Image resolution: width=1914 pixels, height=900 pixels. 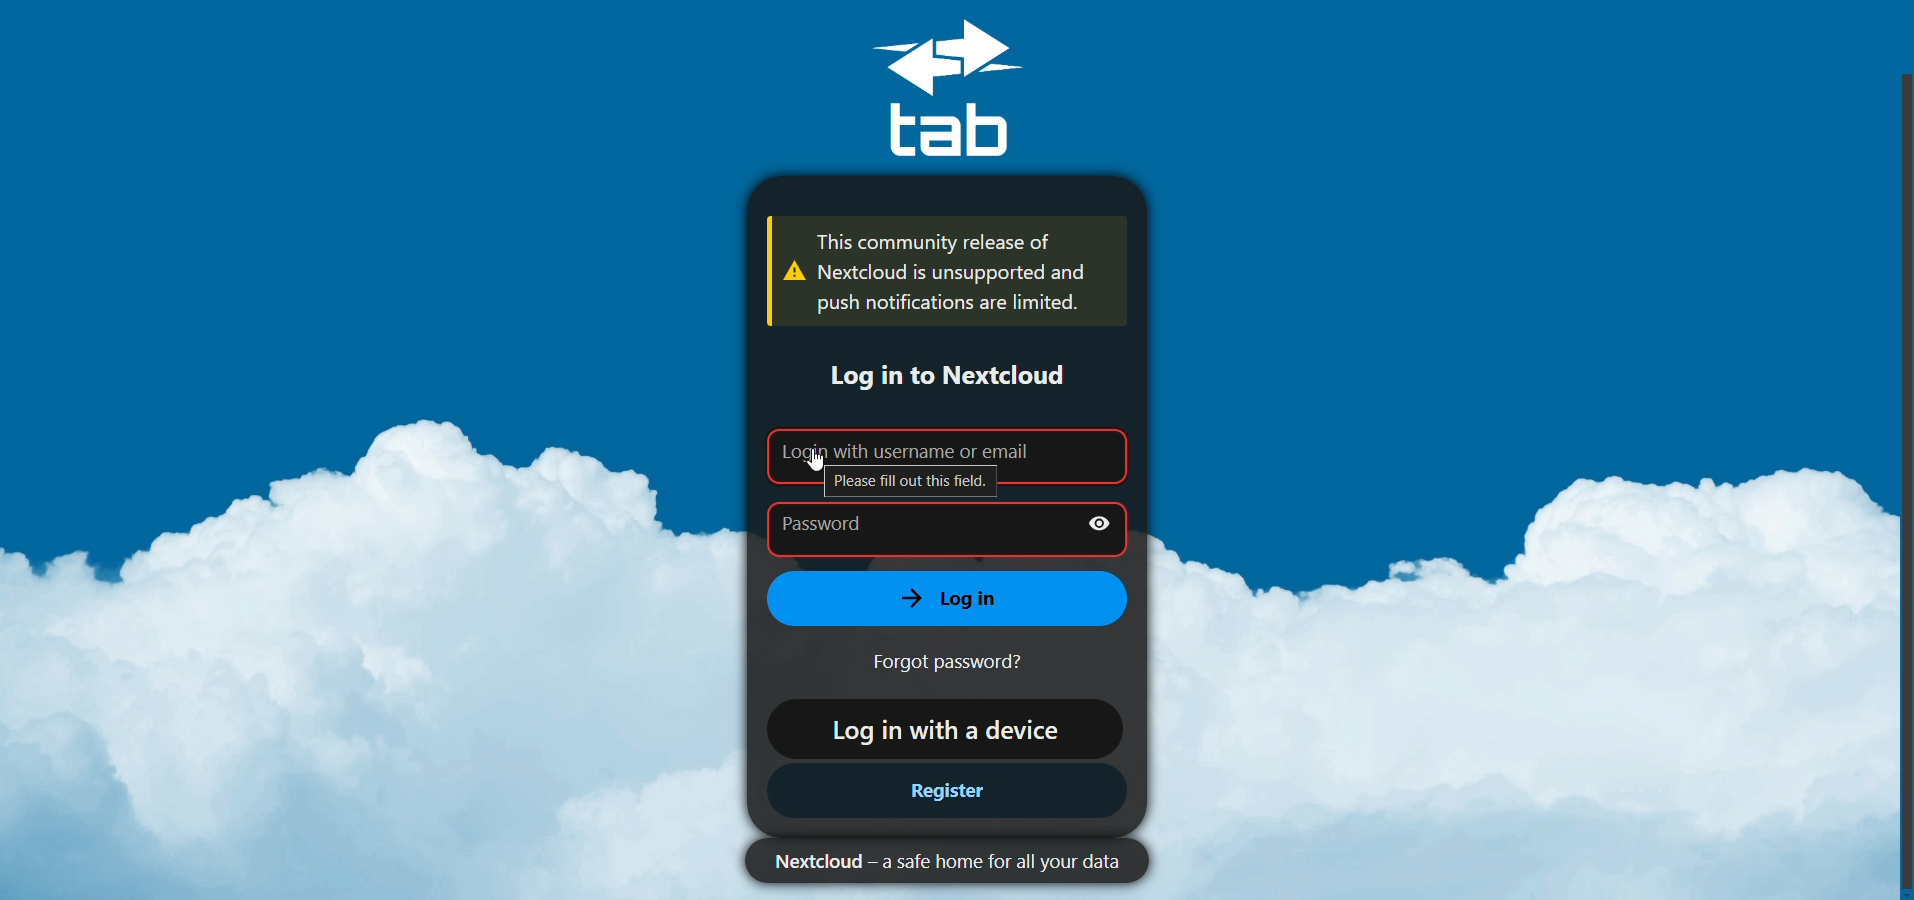 I want to click on Log in to Nextcloud, so click(x=933, y=372).